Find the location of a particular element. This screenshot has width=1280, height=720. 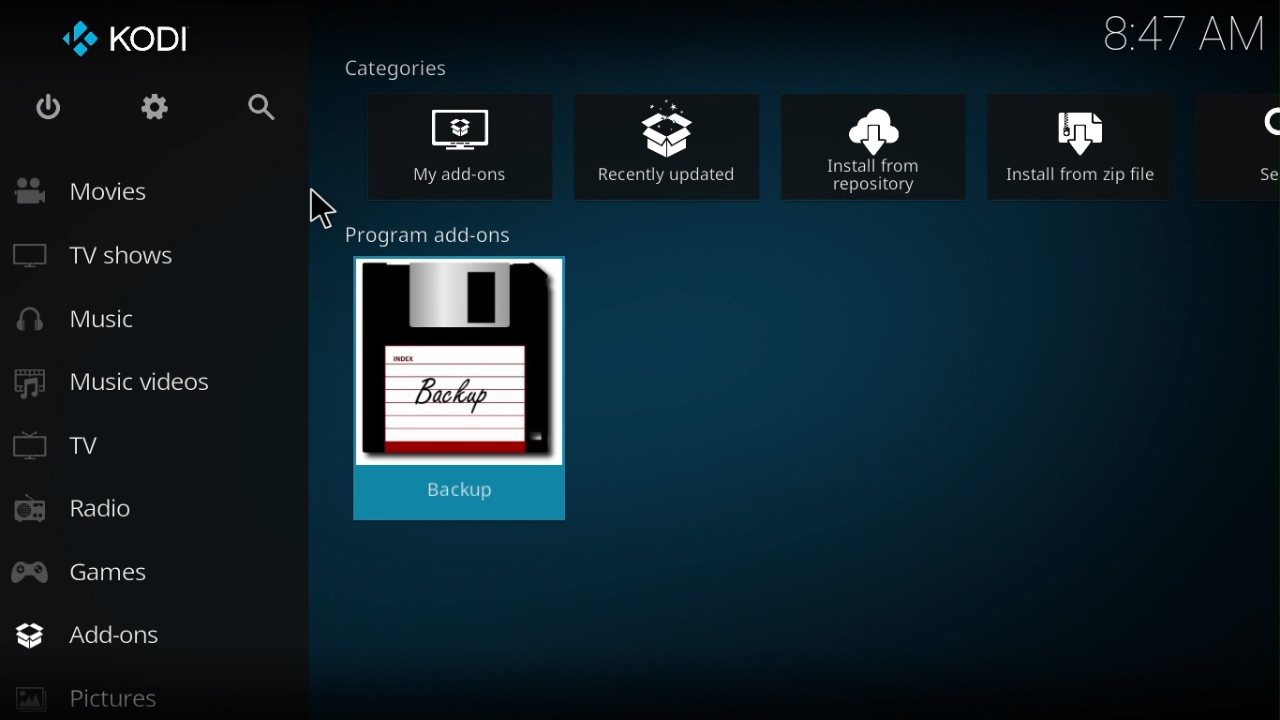

Settings is located at coordinates (146, 112).